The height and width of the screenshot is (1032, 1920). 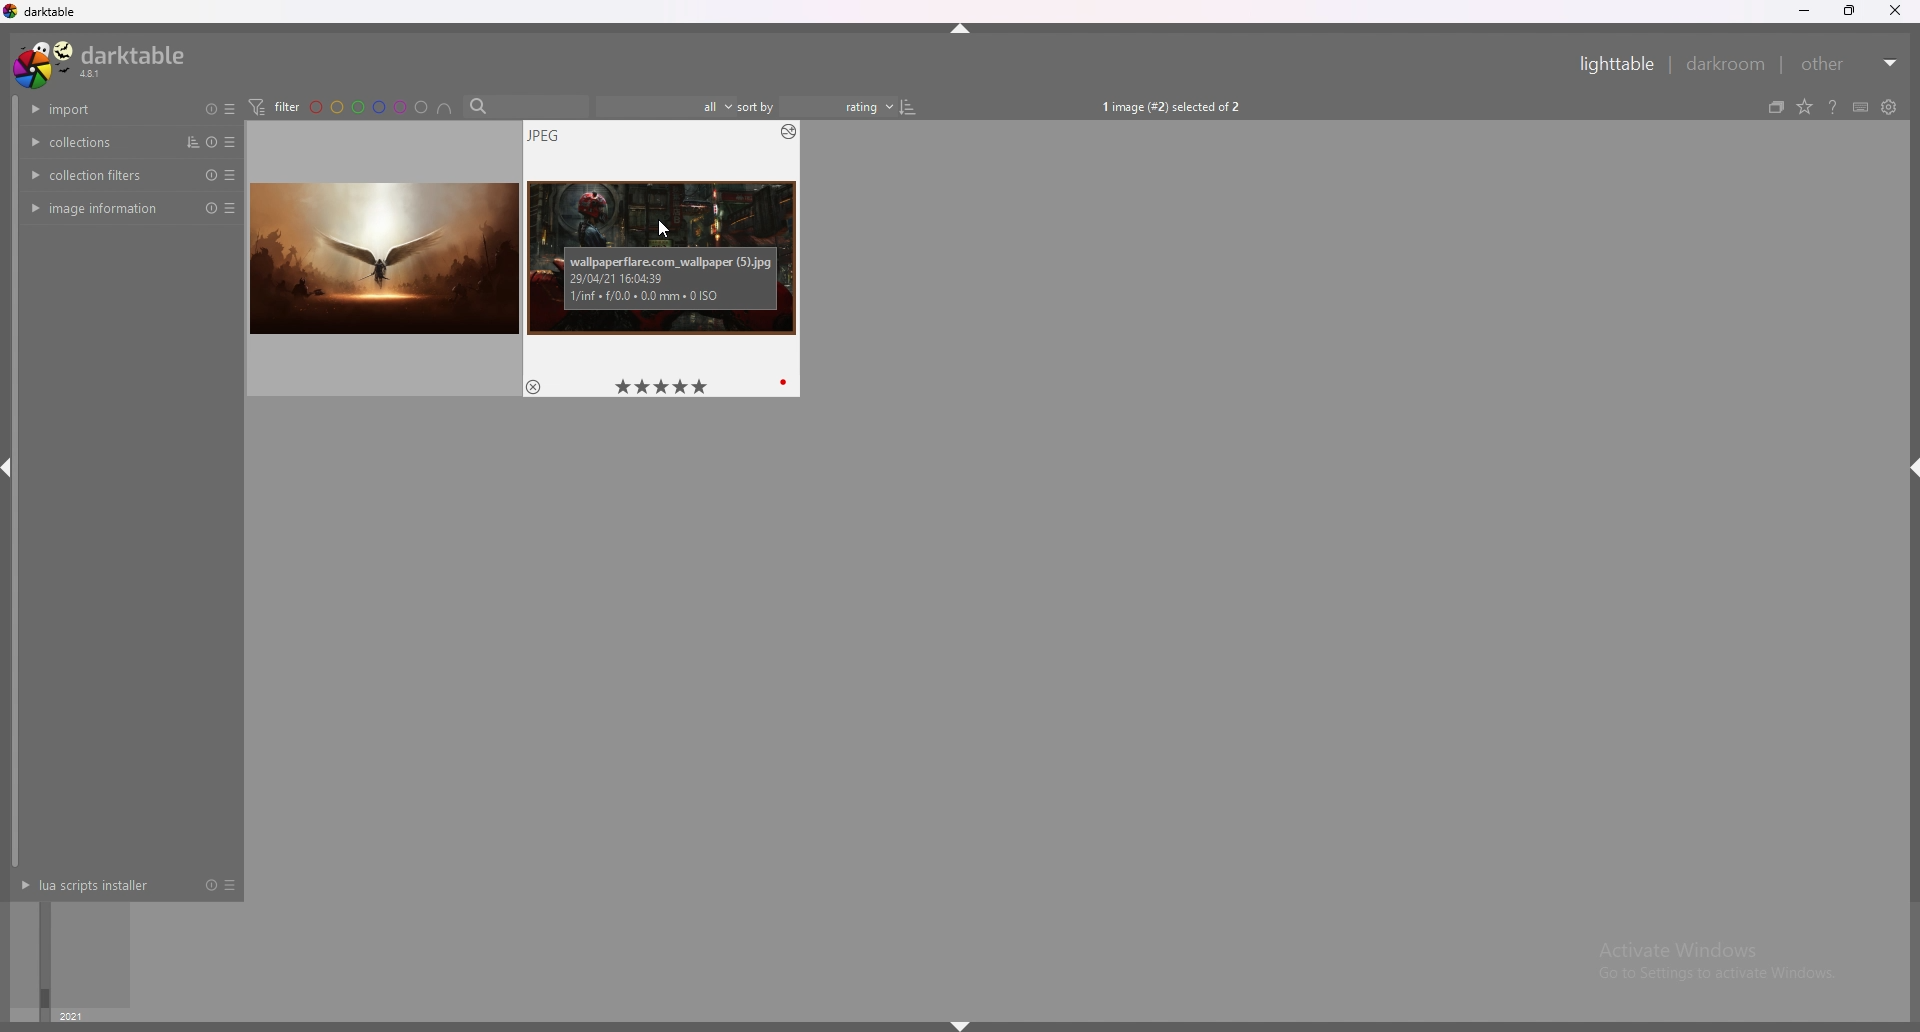 I want to click on red label, so click(x=786, y=383).